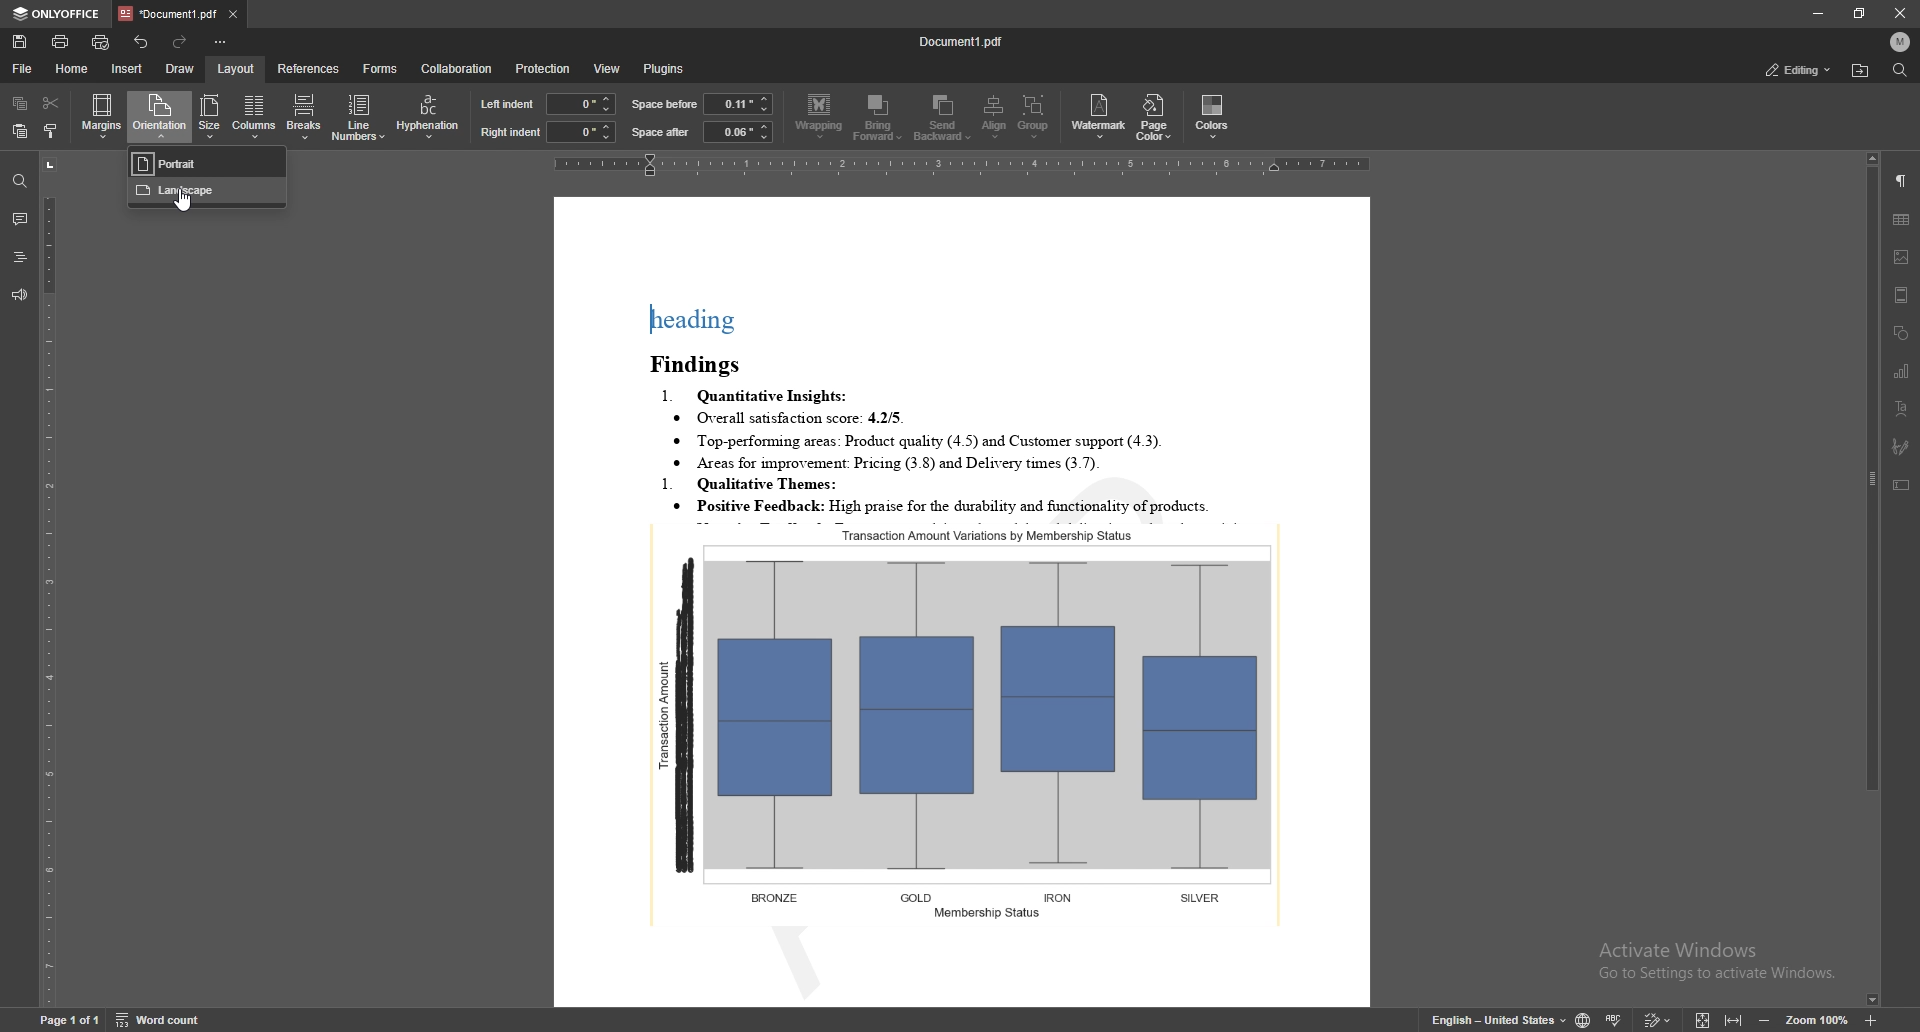 This screenshot has height=1032, width=1920. I want to click on headings, so click(19, 256).